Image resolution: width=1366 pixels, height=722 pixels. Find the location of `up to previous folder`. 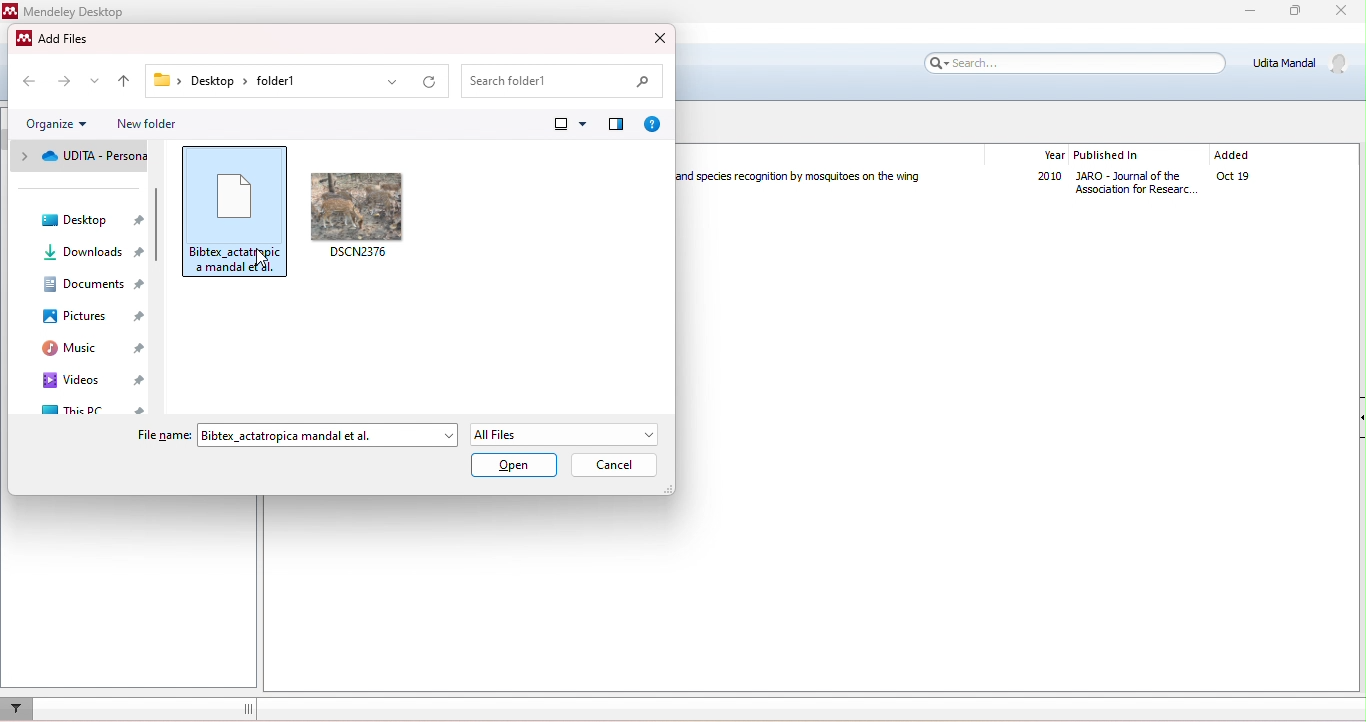

up to previous folder is located at coordinates (124, 80).